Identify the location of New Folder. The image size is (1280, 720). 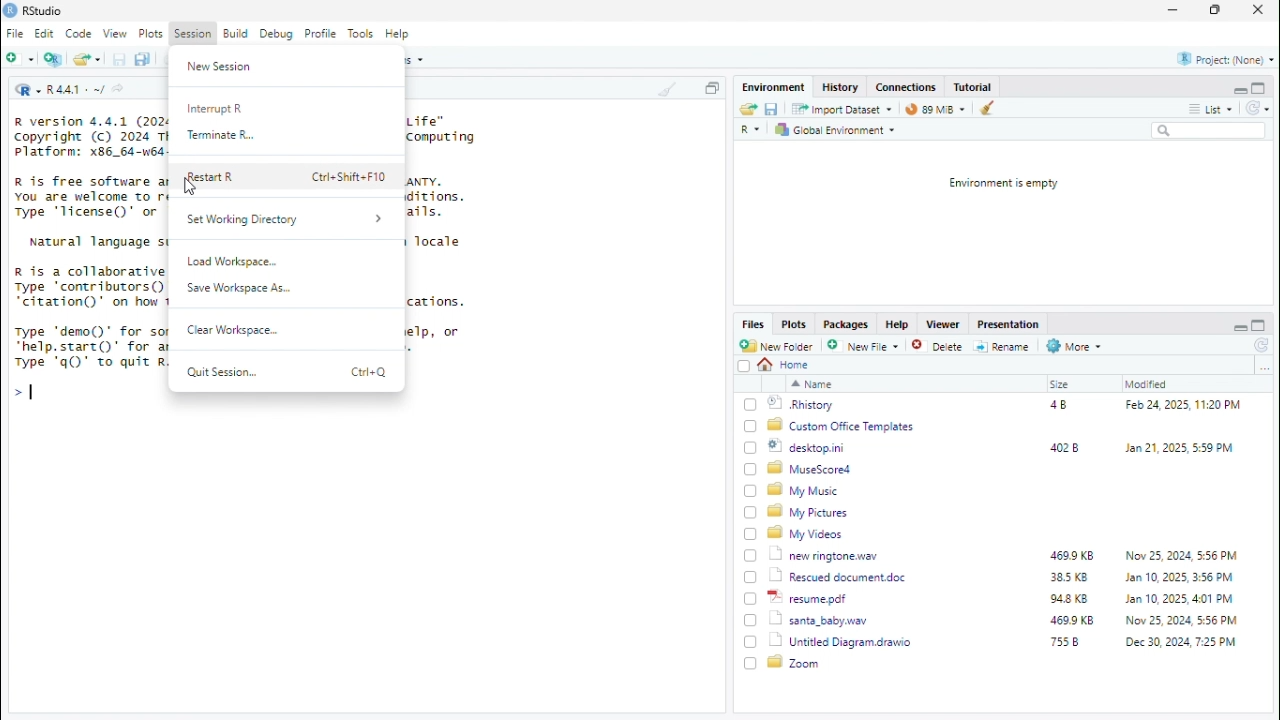
(778, 346).